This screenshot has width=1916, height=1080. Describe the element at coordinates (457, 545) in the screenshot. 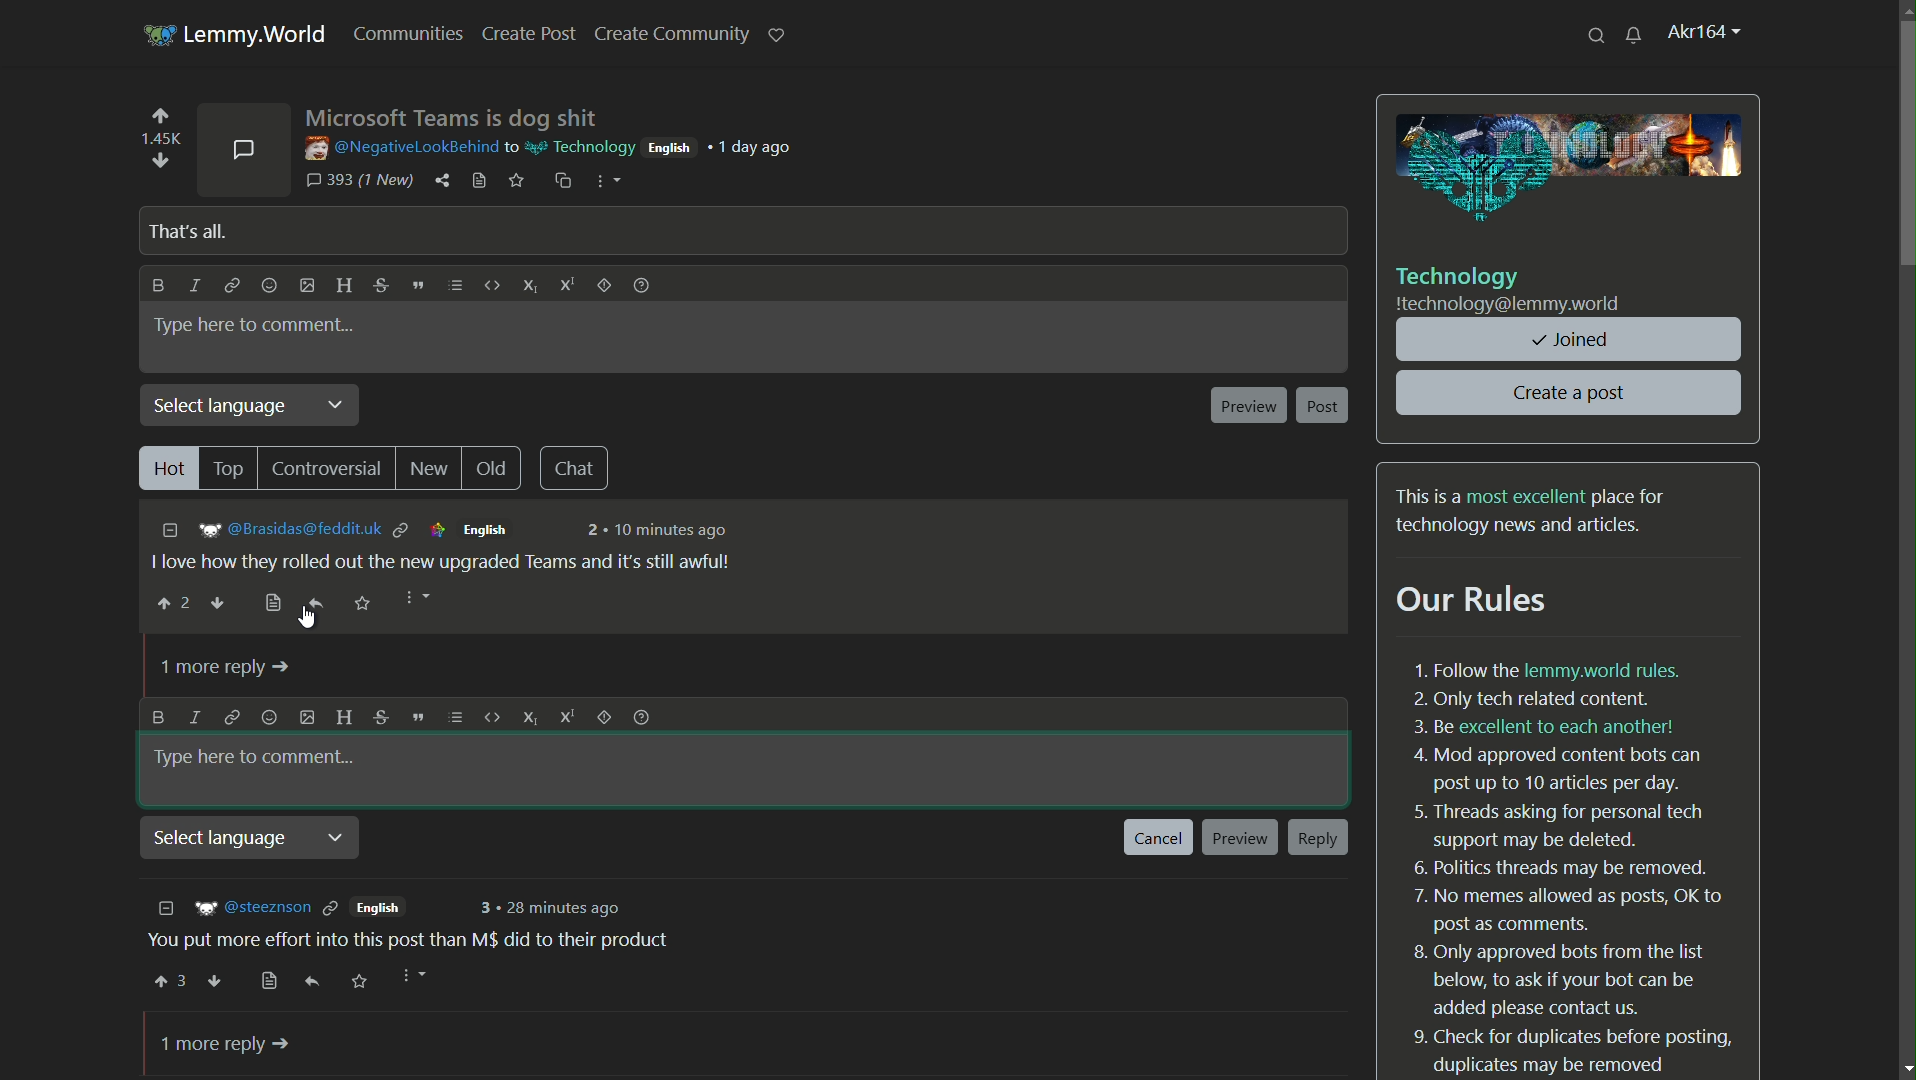

I see `comment-1` at that location.